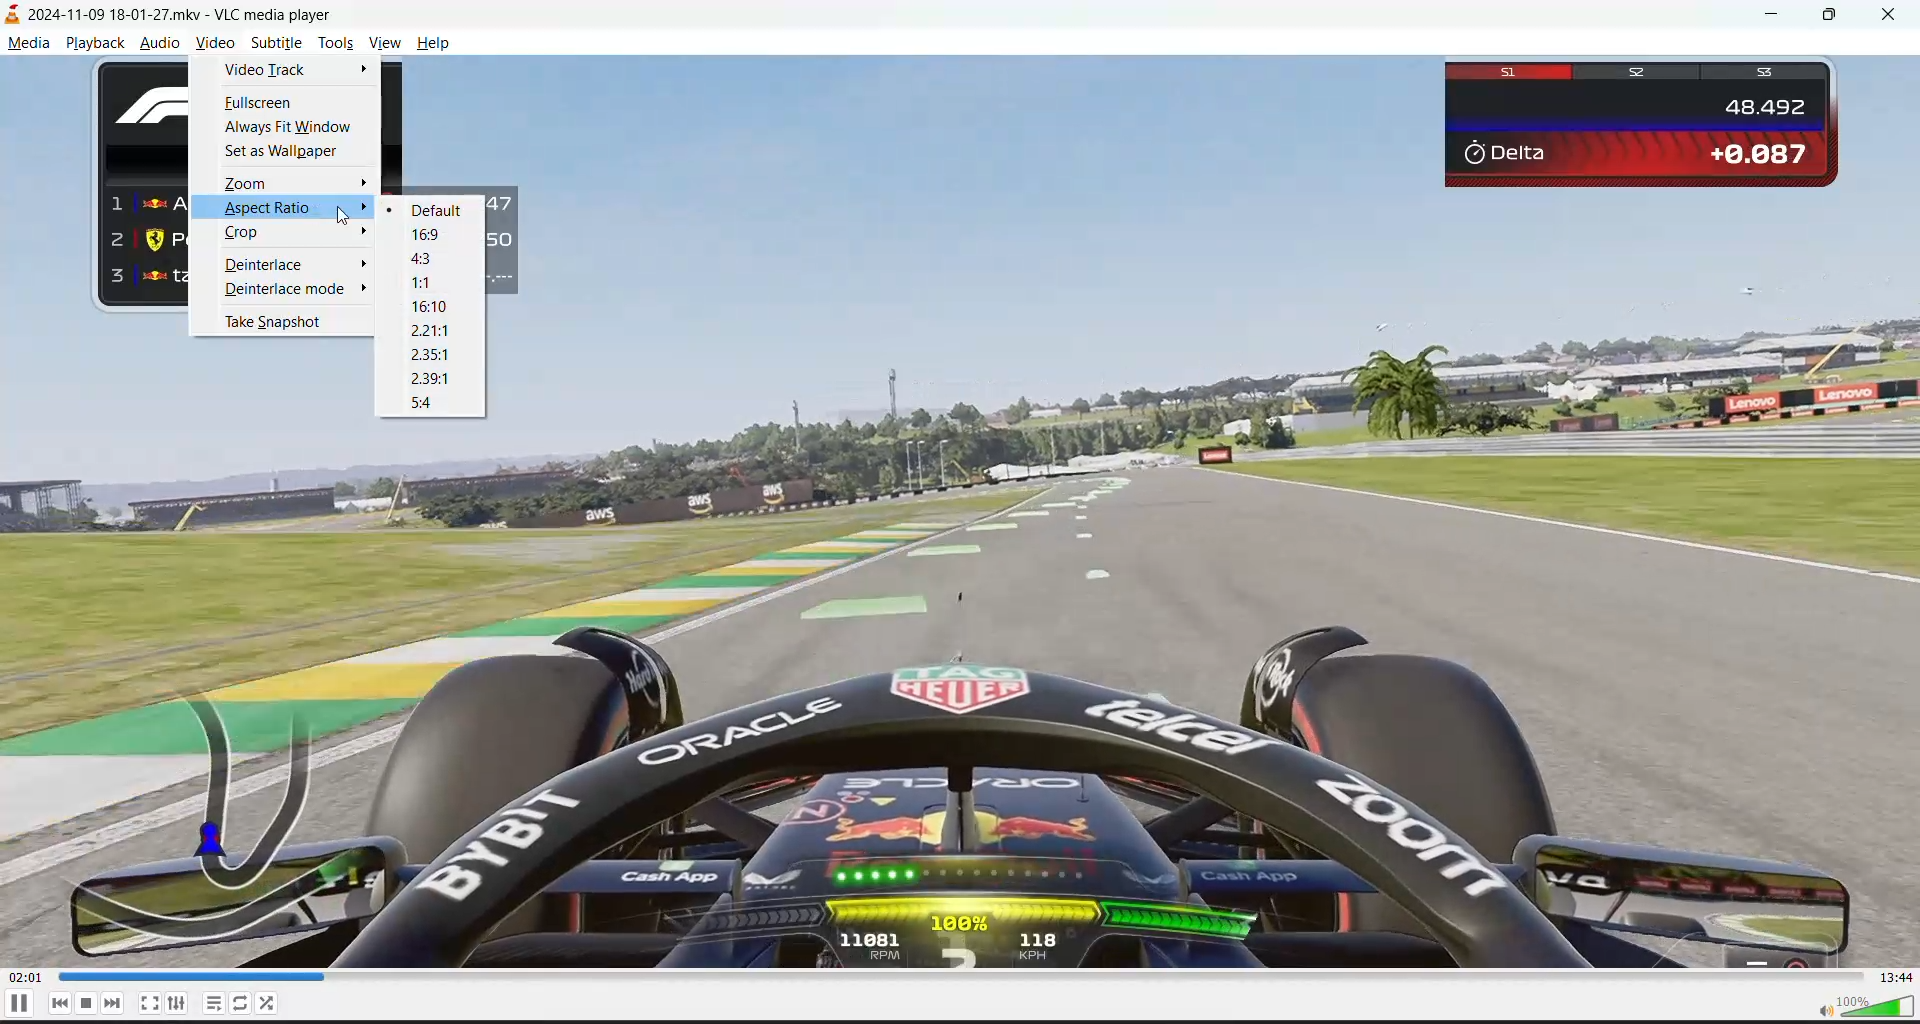  What do you see at coordinates (277, 44) in the screenshot?
I see `subtitle` at bounding box center [277, 44].